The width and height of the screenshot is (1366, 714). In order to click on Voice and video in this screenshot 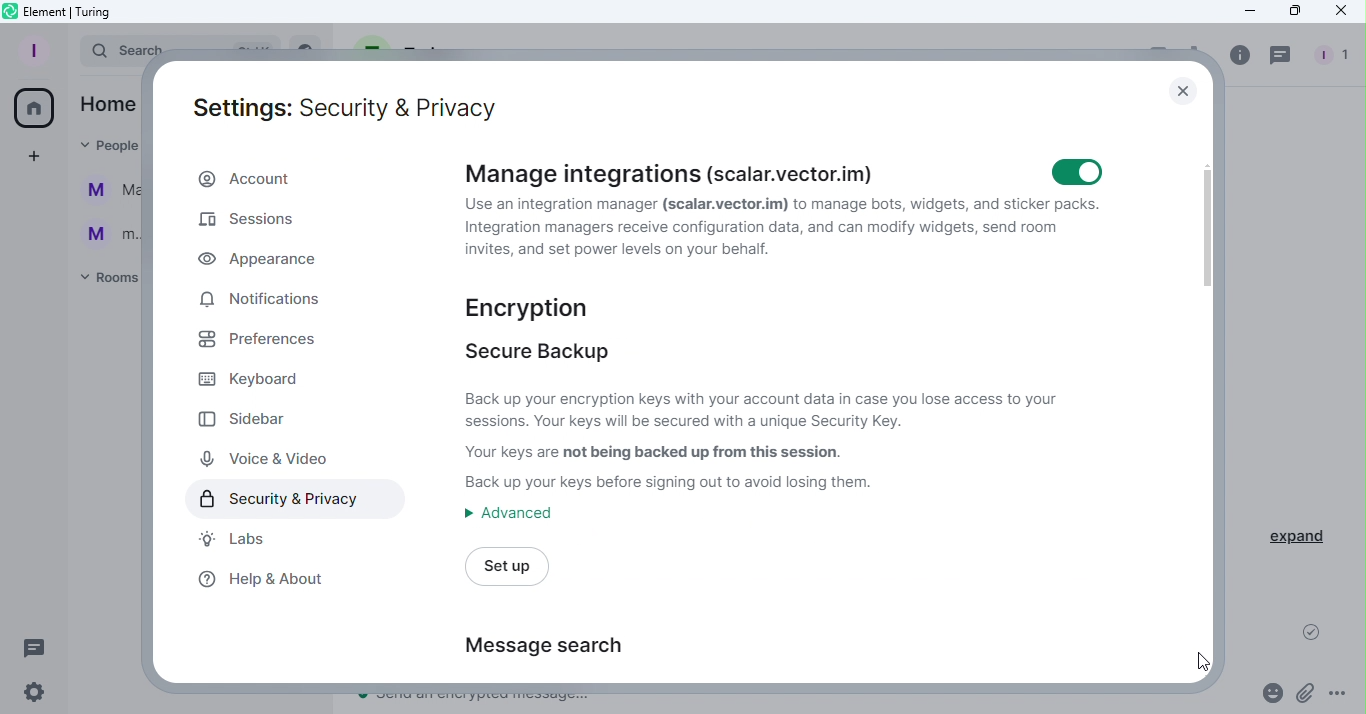, I will do `click(264, 457)`.